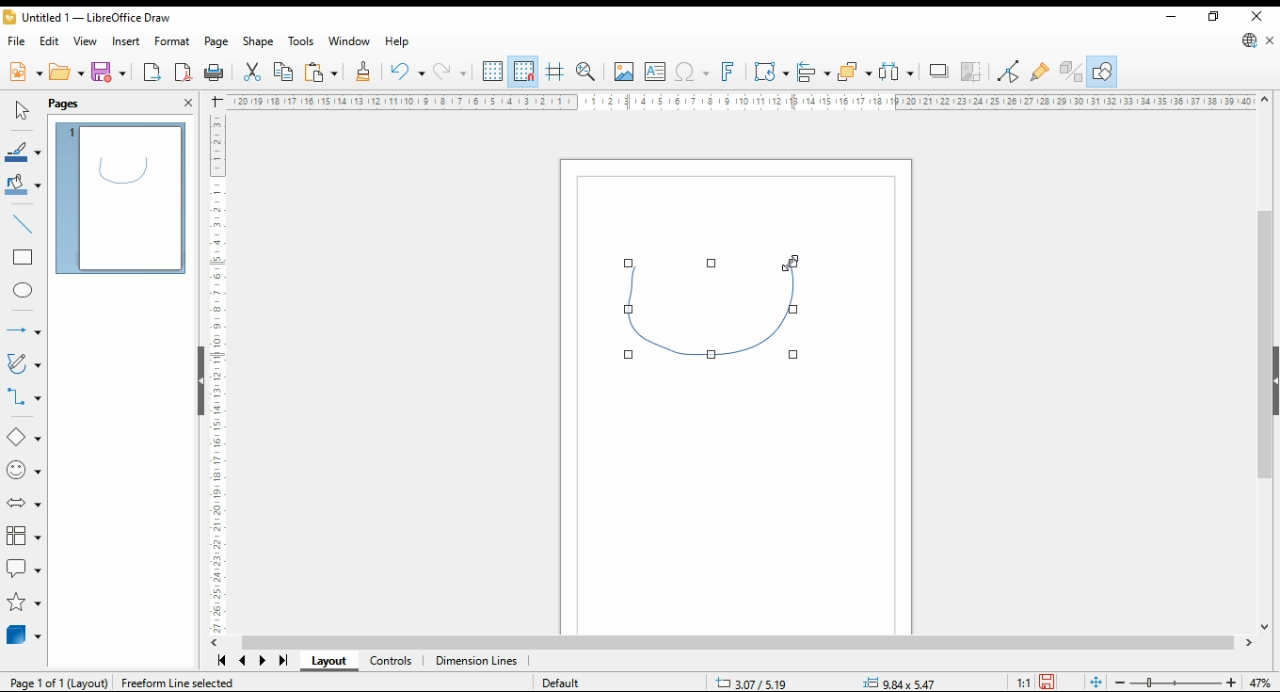  What do you see at coordinates (23, 258) in the screenshot?
I see `rectangle` at bounding box center [23, 258].